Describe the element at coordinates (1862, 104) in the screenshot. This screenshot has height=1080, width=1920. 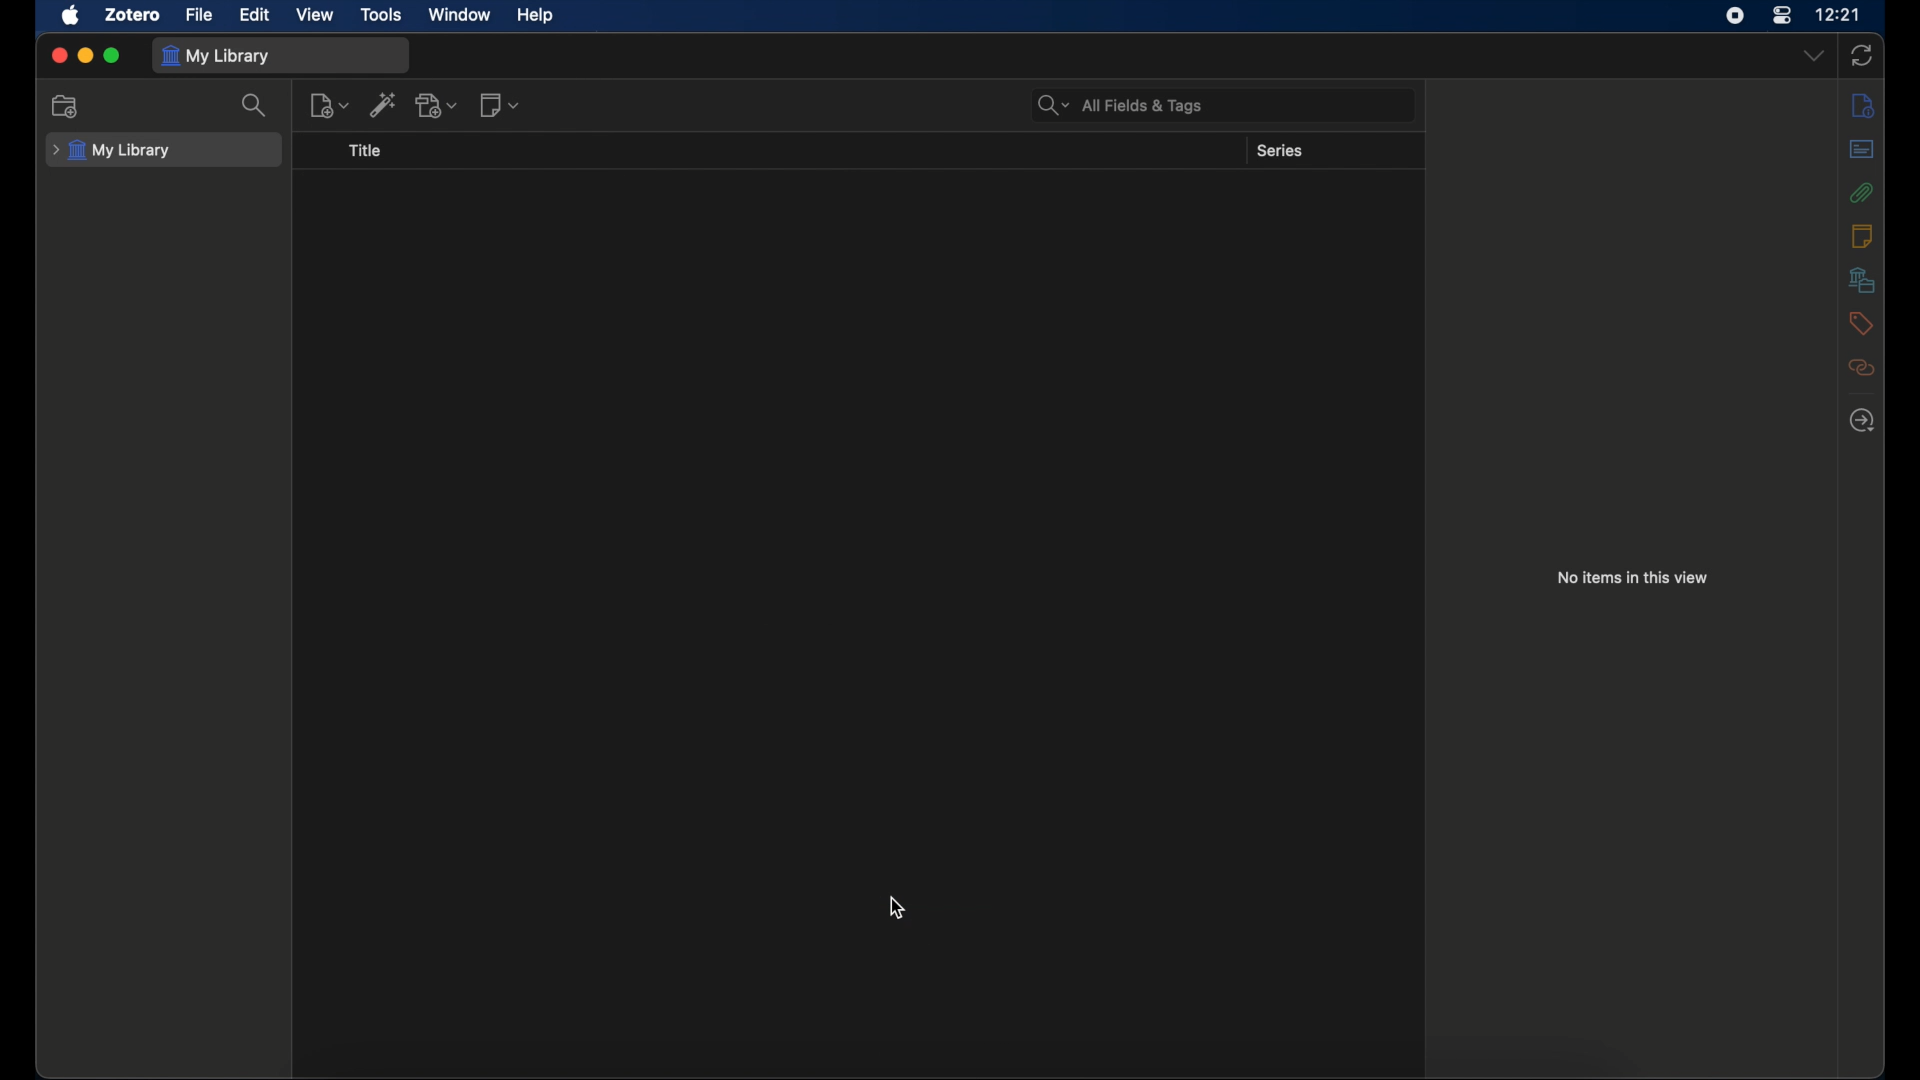
I see `info` at that location.